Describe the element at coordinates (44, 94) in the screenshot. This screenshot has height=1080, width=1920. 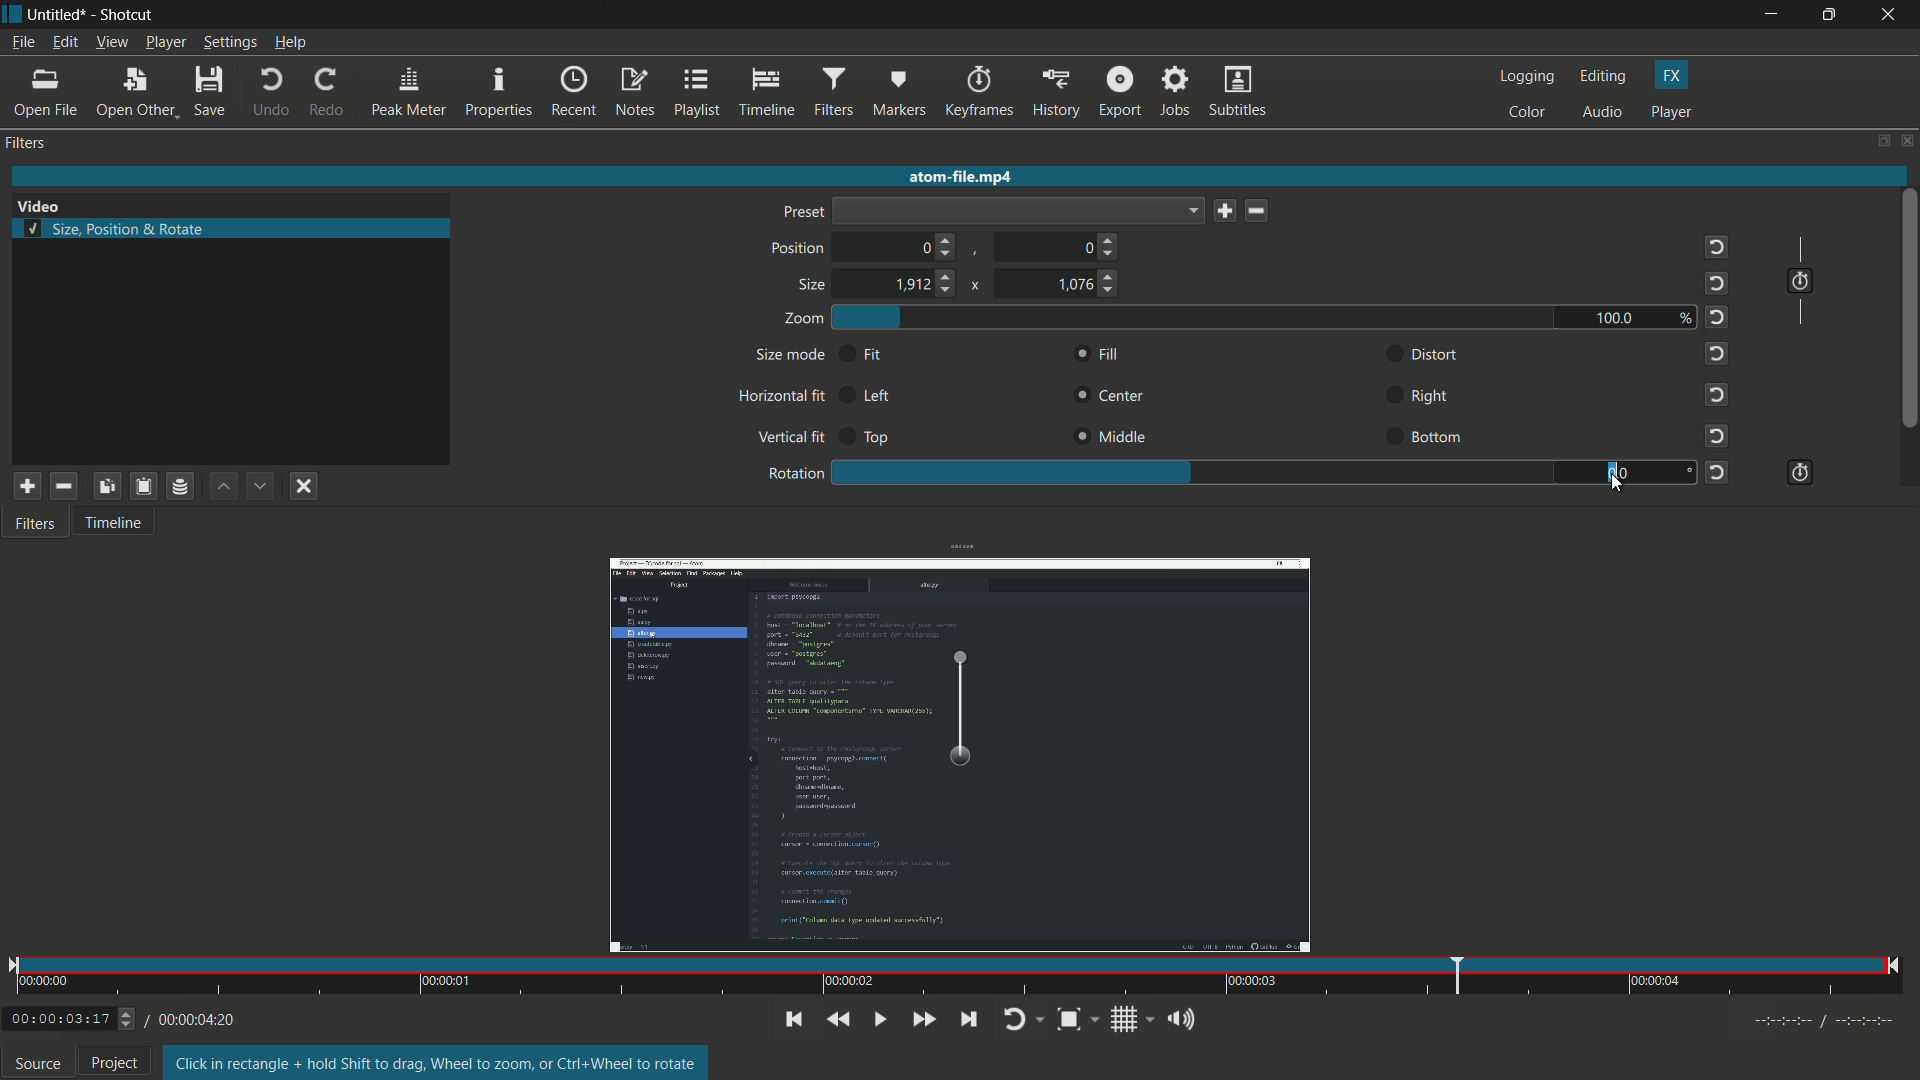
I see `open file` at that location.